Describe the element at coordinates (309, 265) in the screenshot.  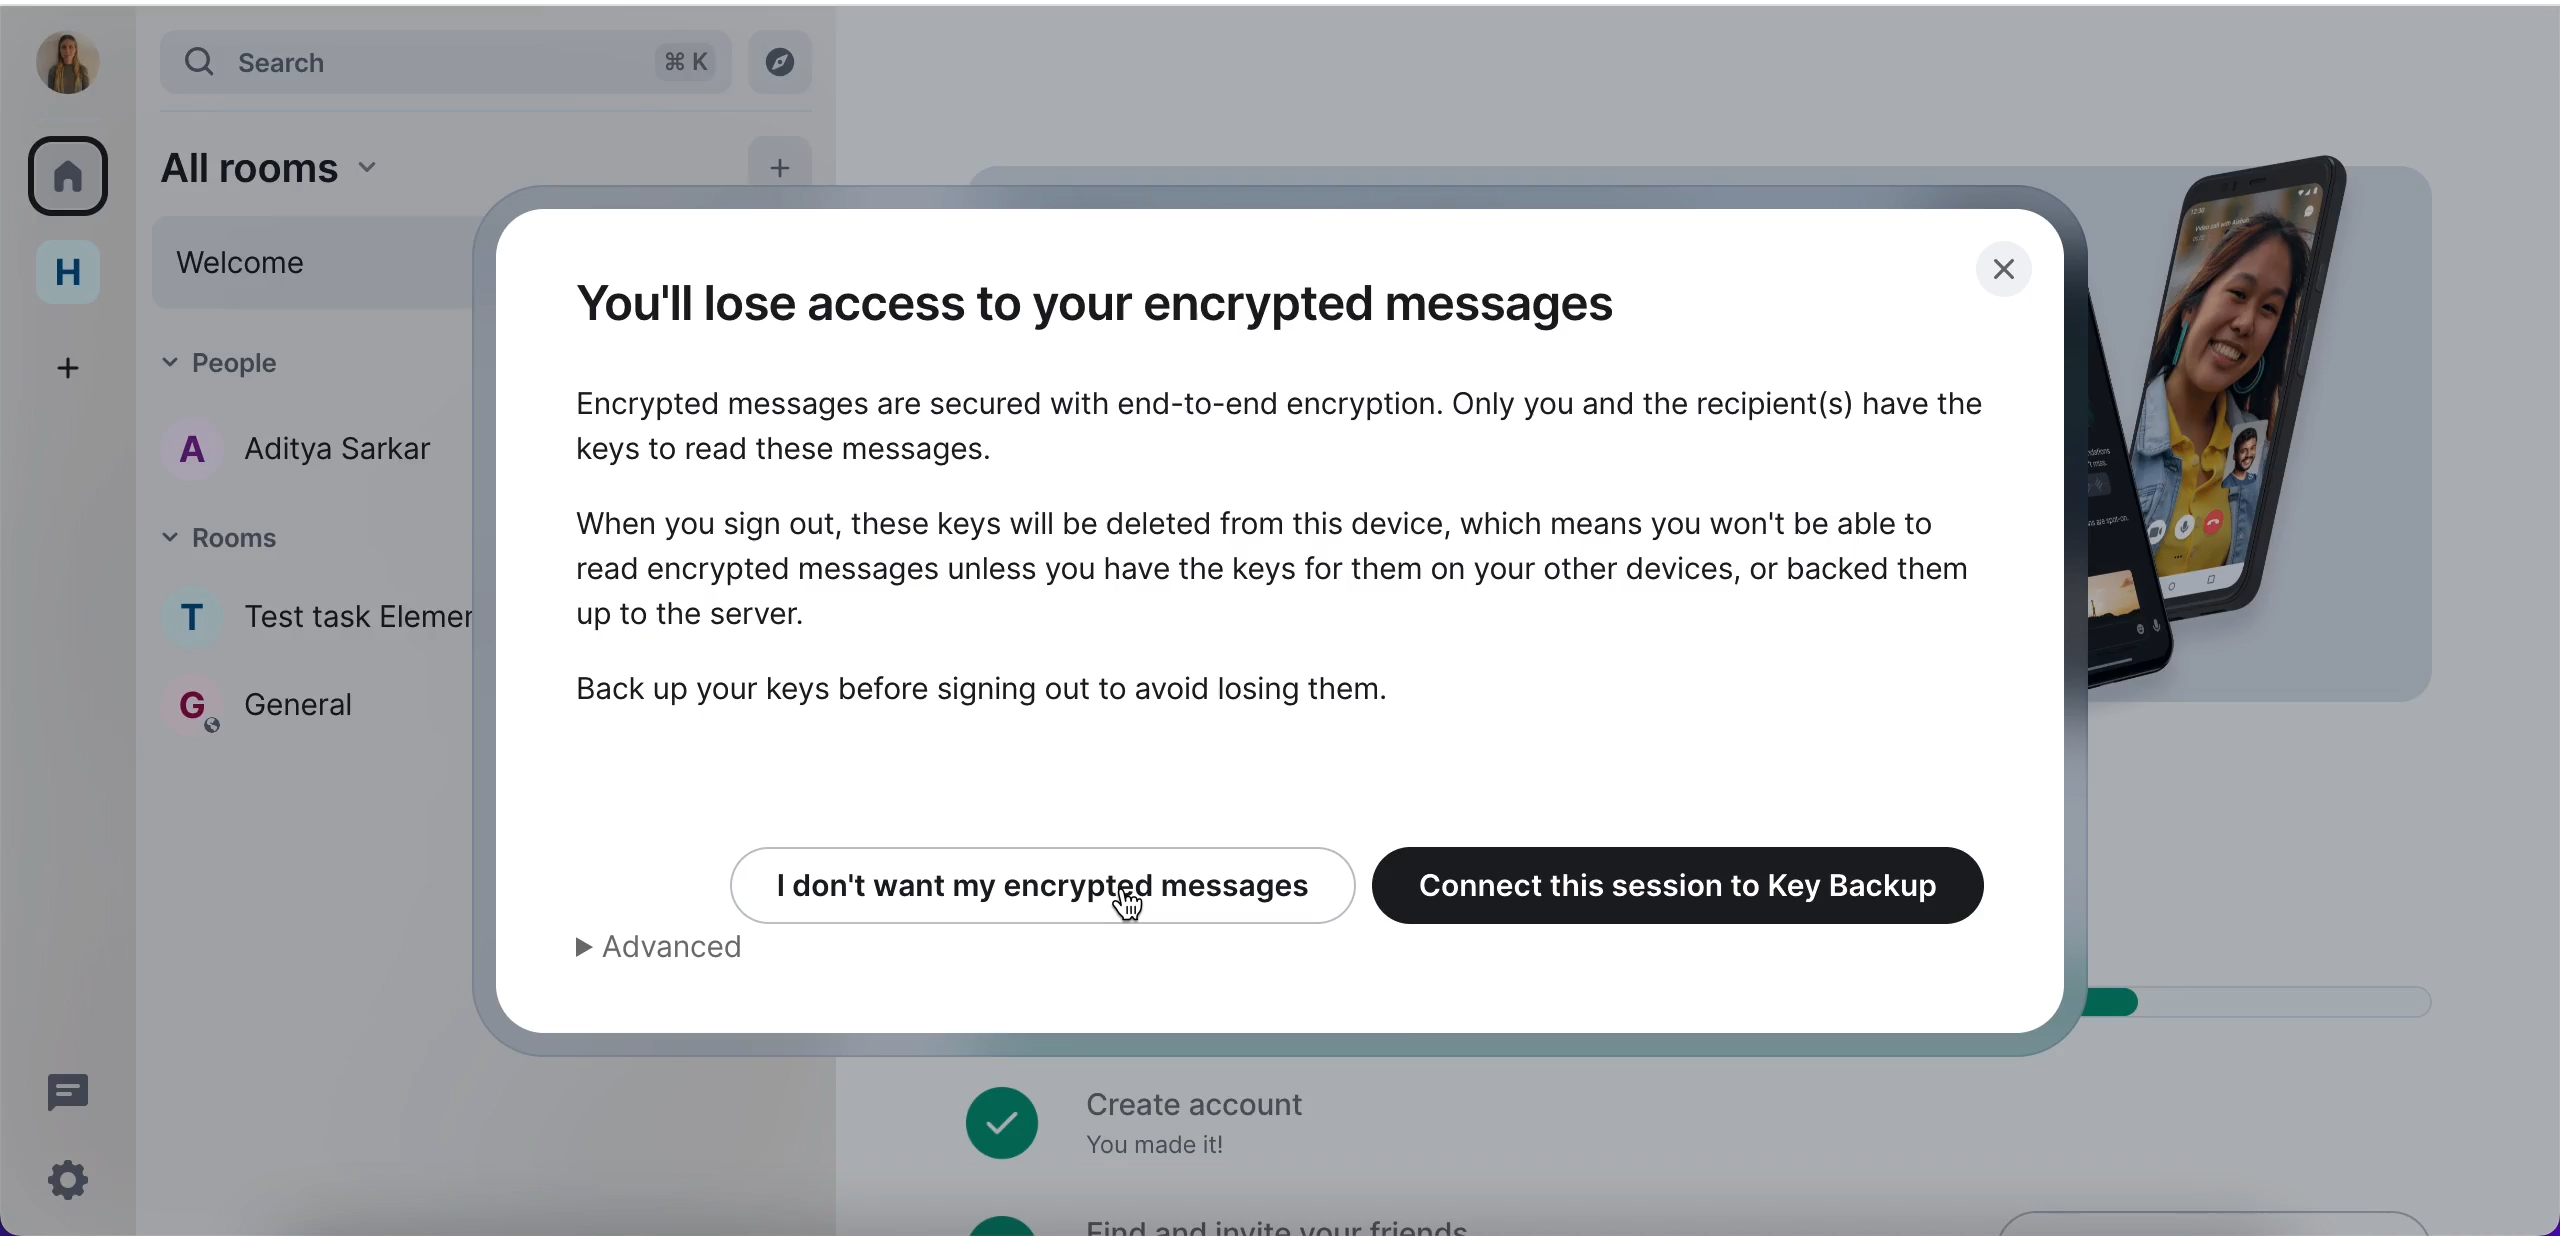
I see `welcme` at that location.